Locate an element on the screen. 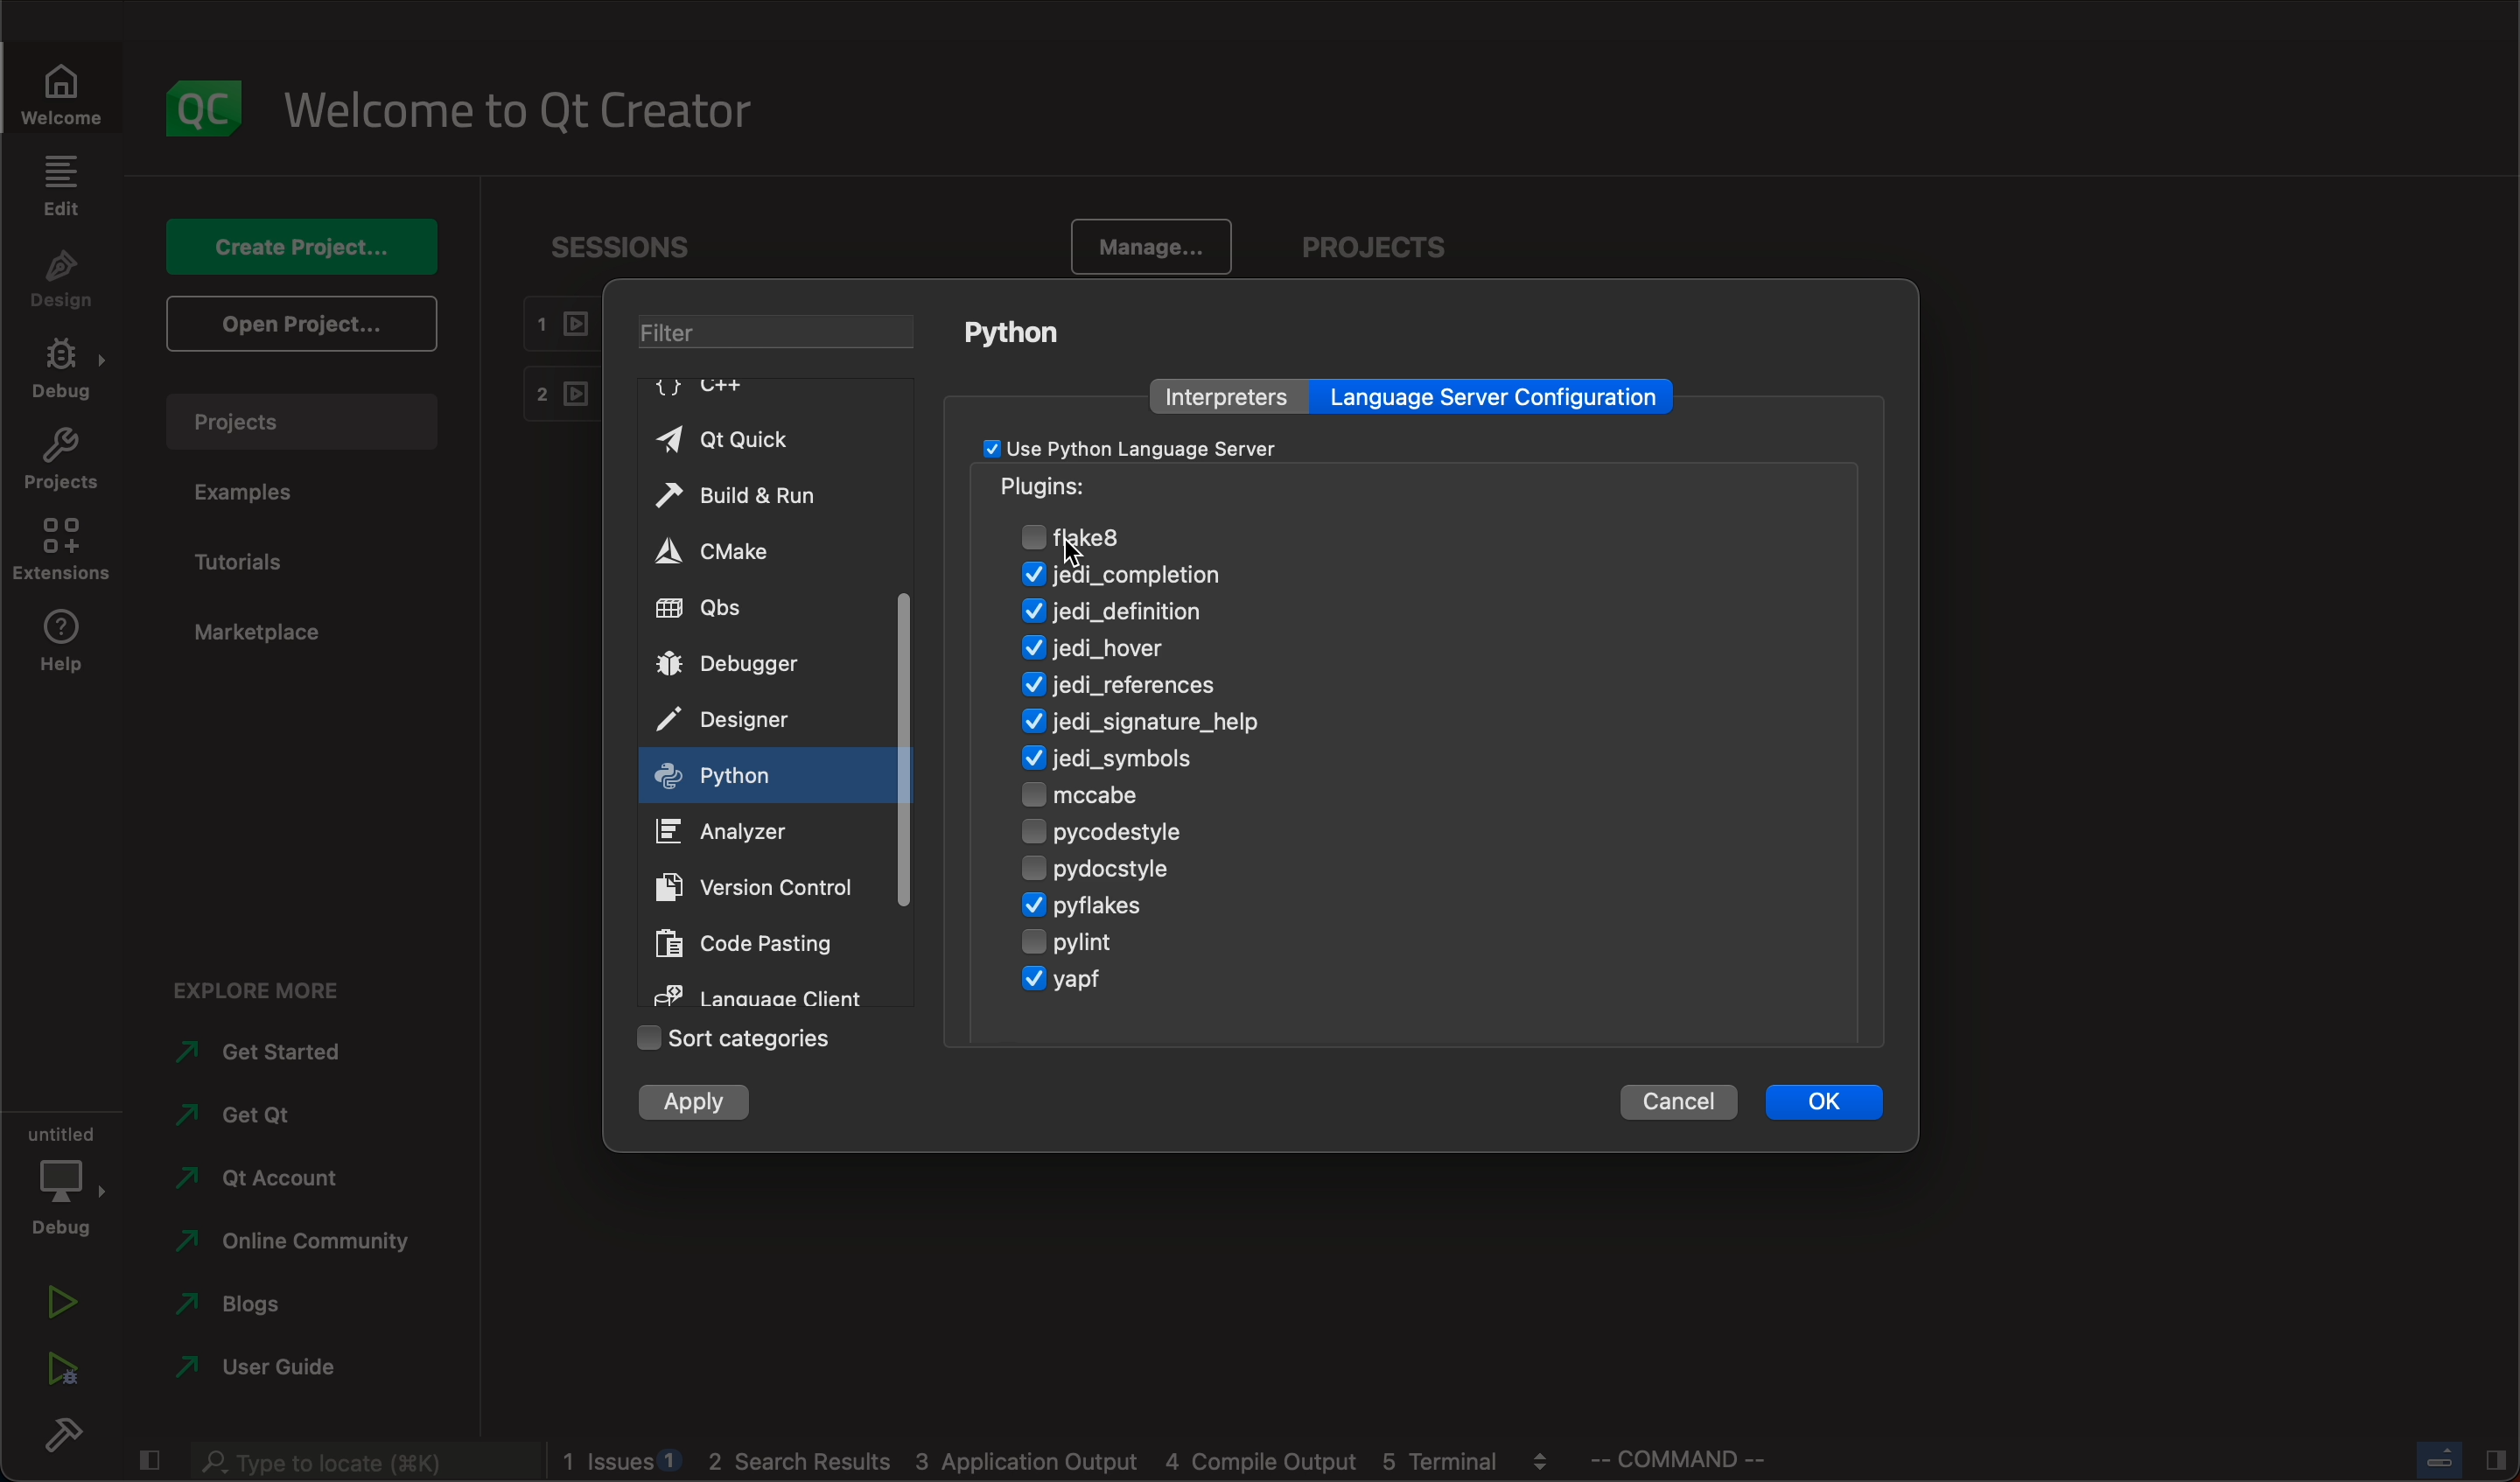  definition is located at coordinates (1152, 610).